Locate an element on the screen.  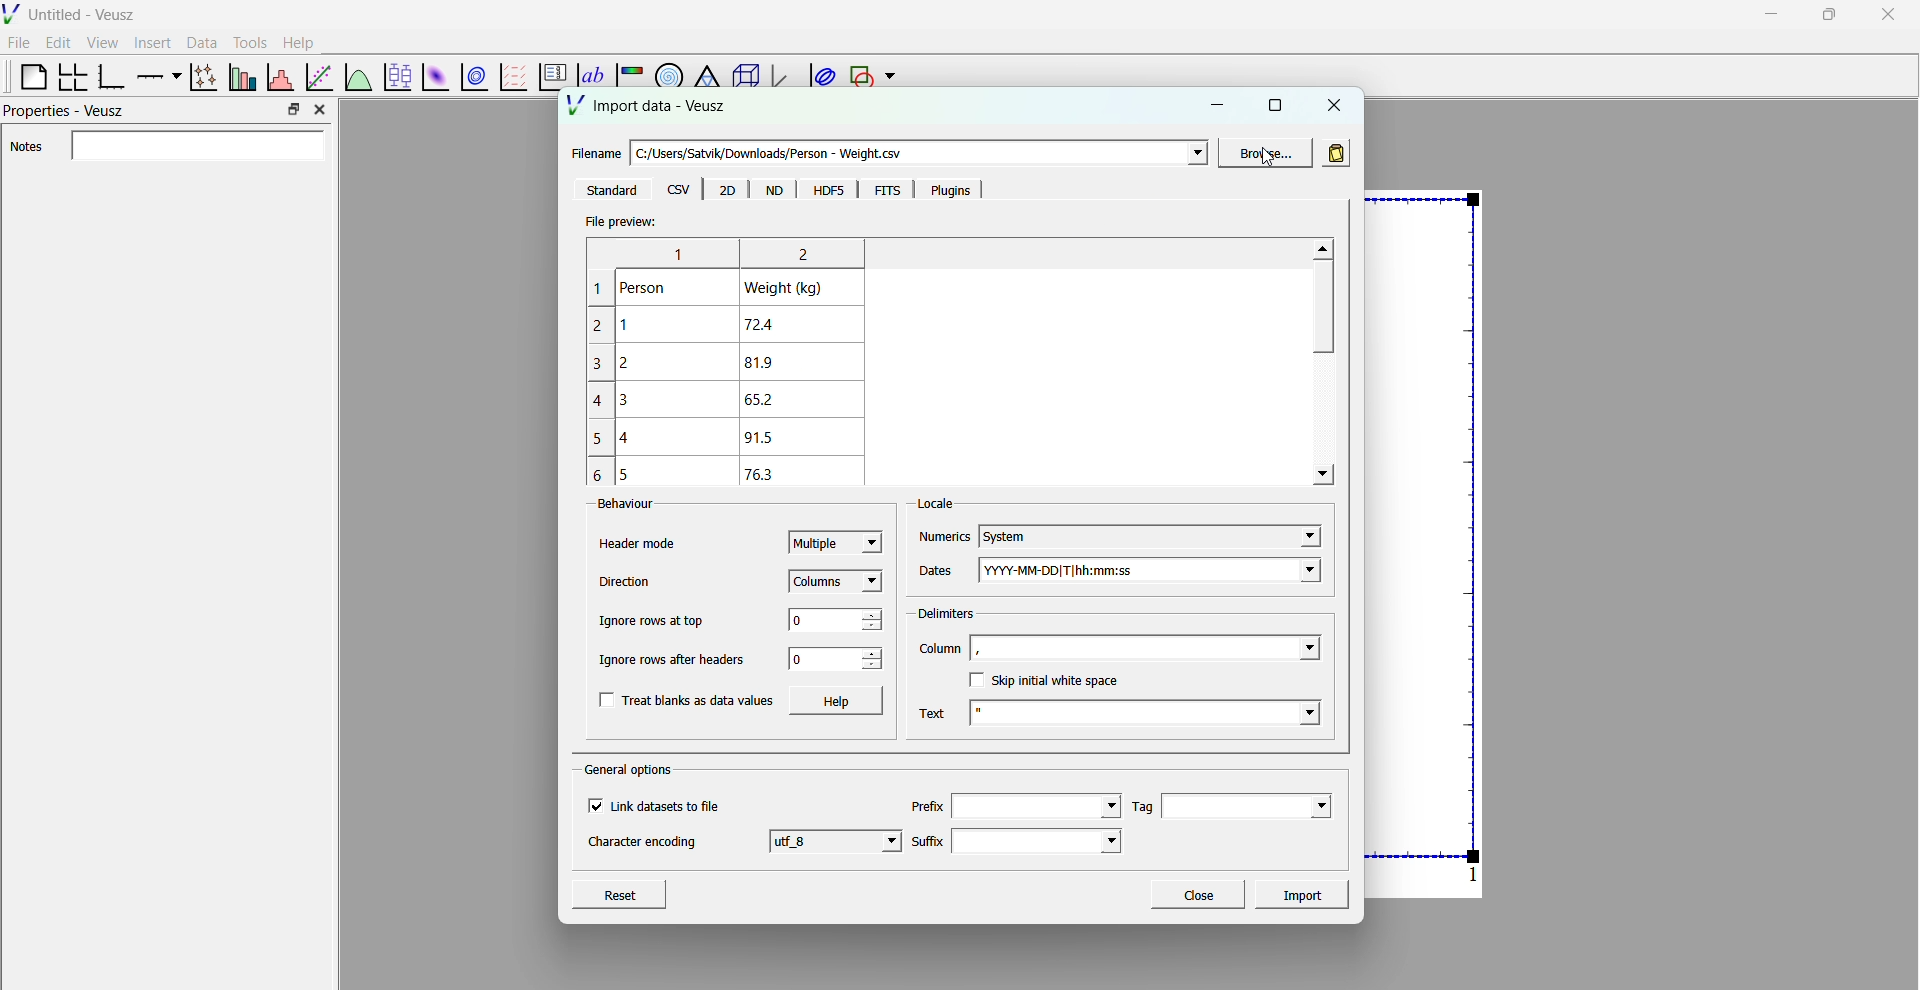
csv is located at coordinates (679, 190).